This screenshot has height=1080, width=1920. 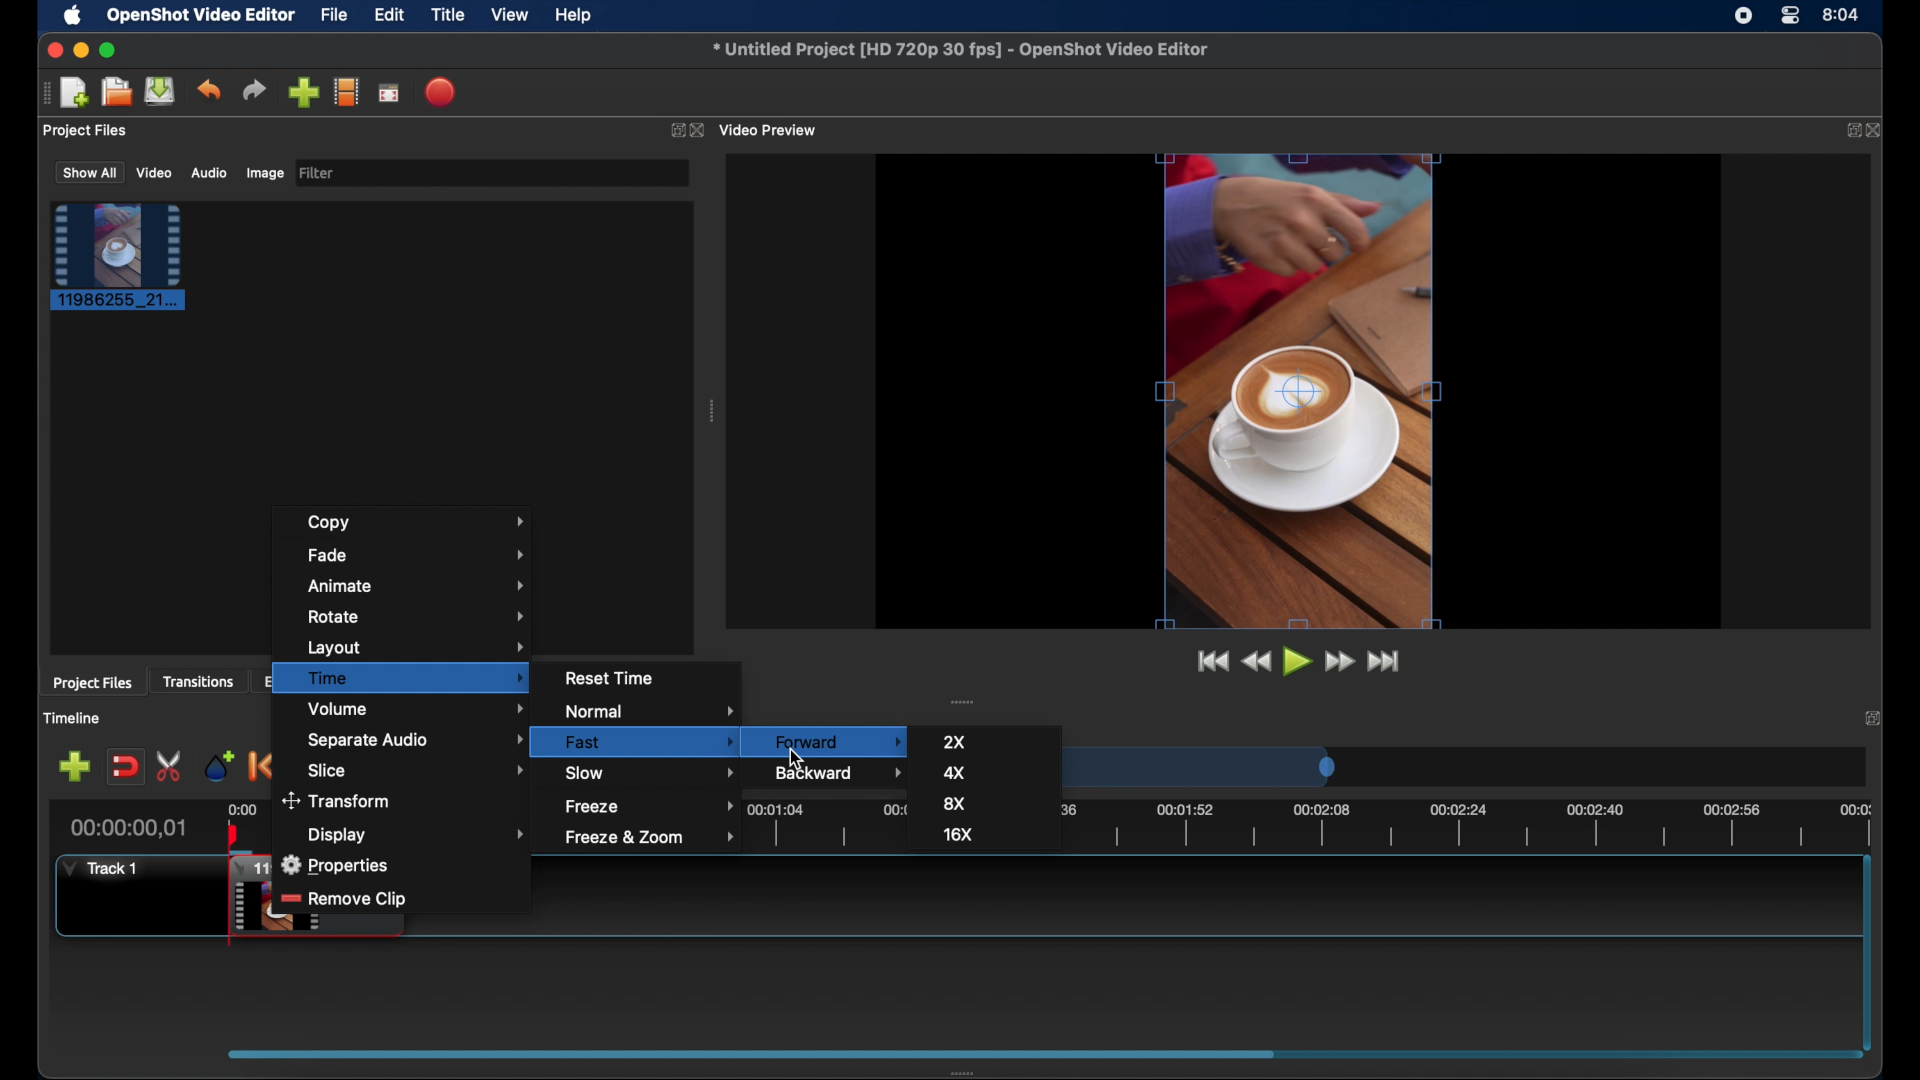 What do you see at coordinates (974, 1069) in the screenshot?
I see `drag handle` at bounding box center [974, 1069].